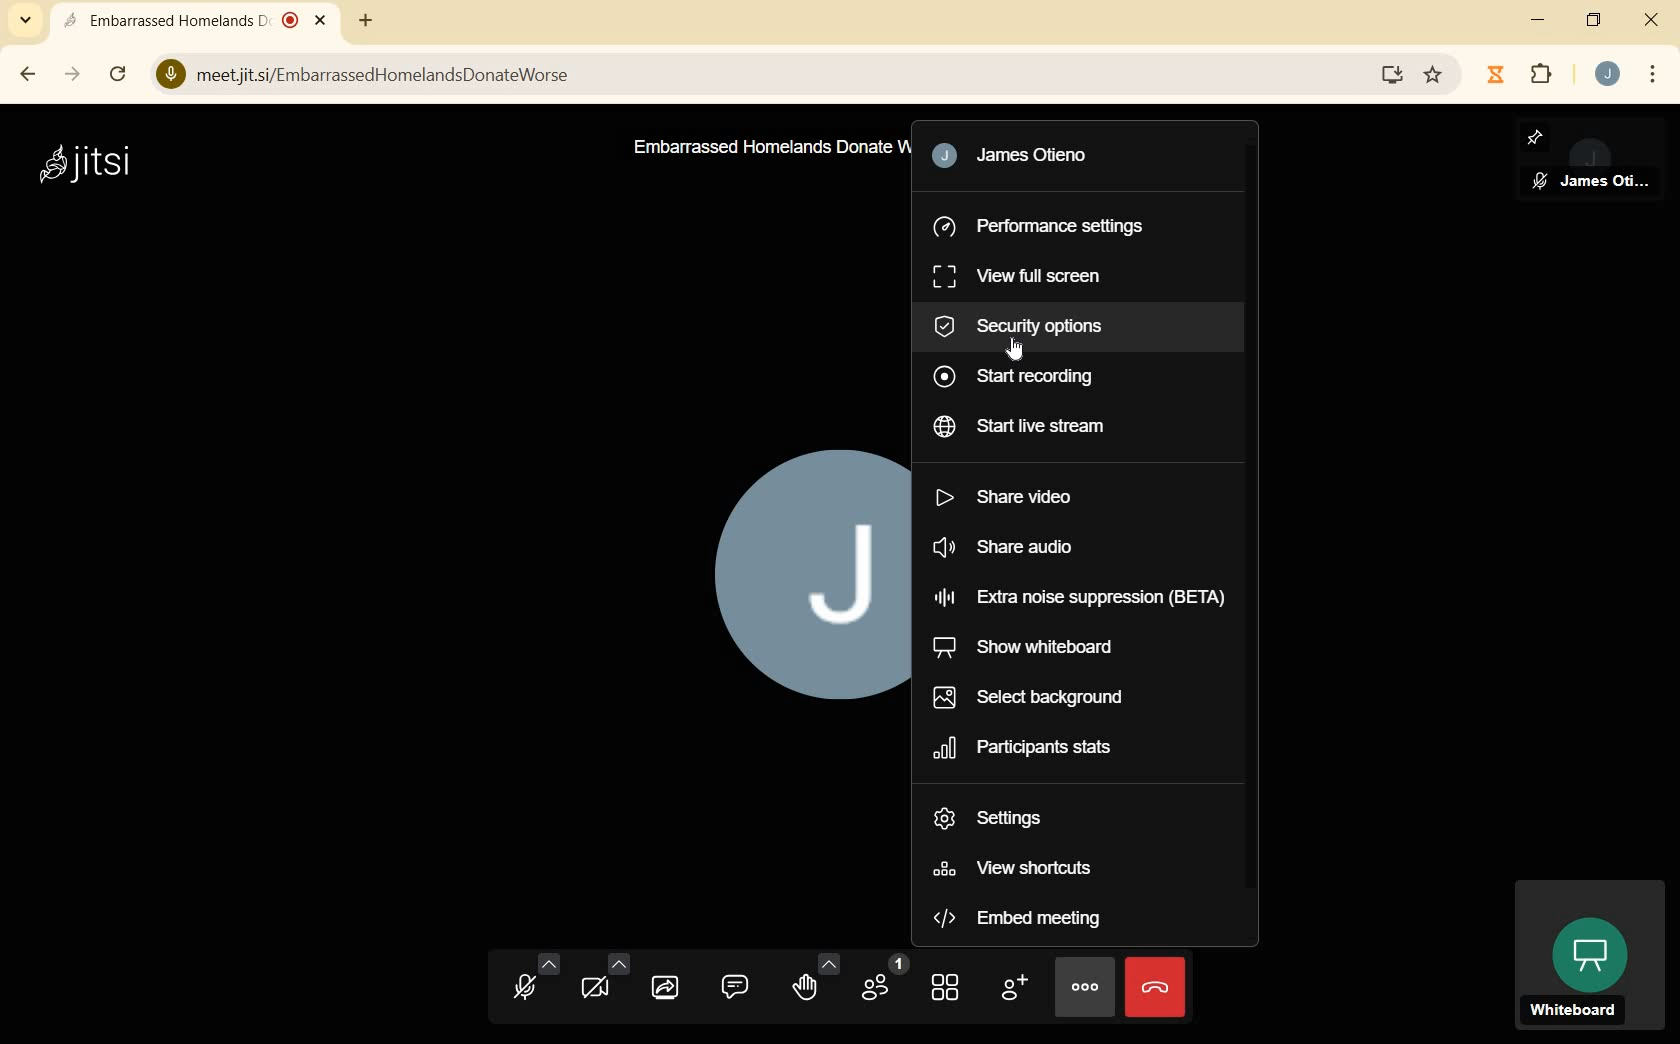  I want to click on participants, so click(886, 980).